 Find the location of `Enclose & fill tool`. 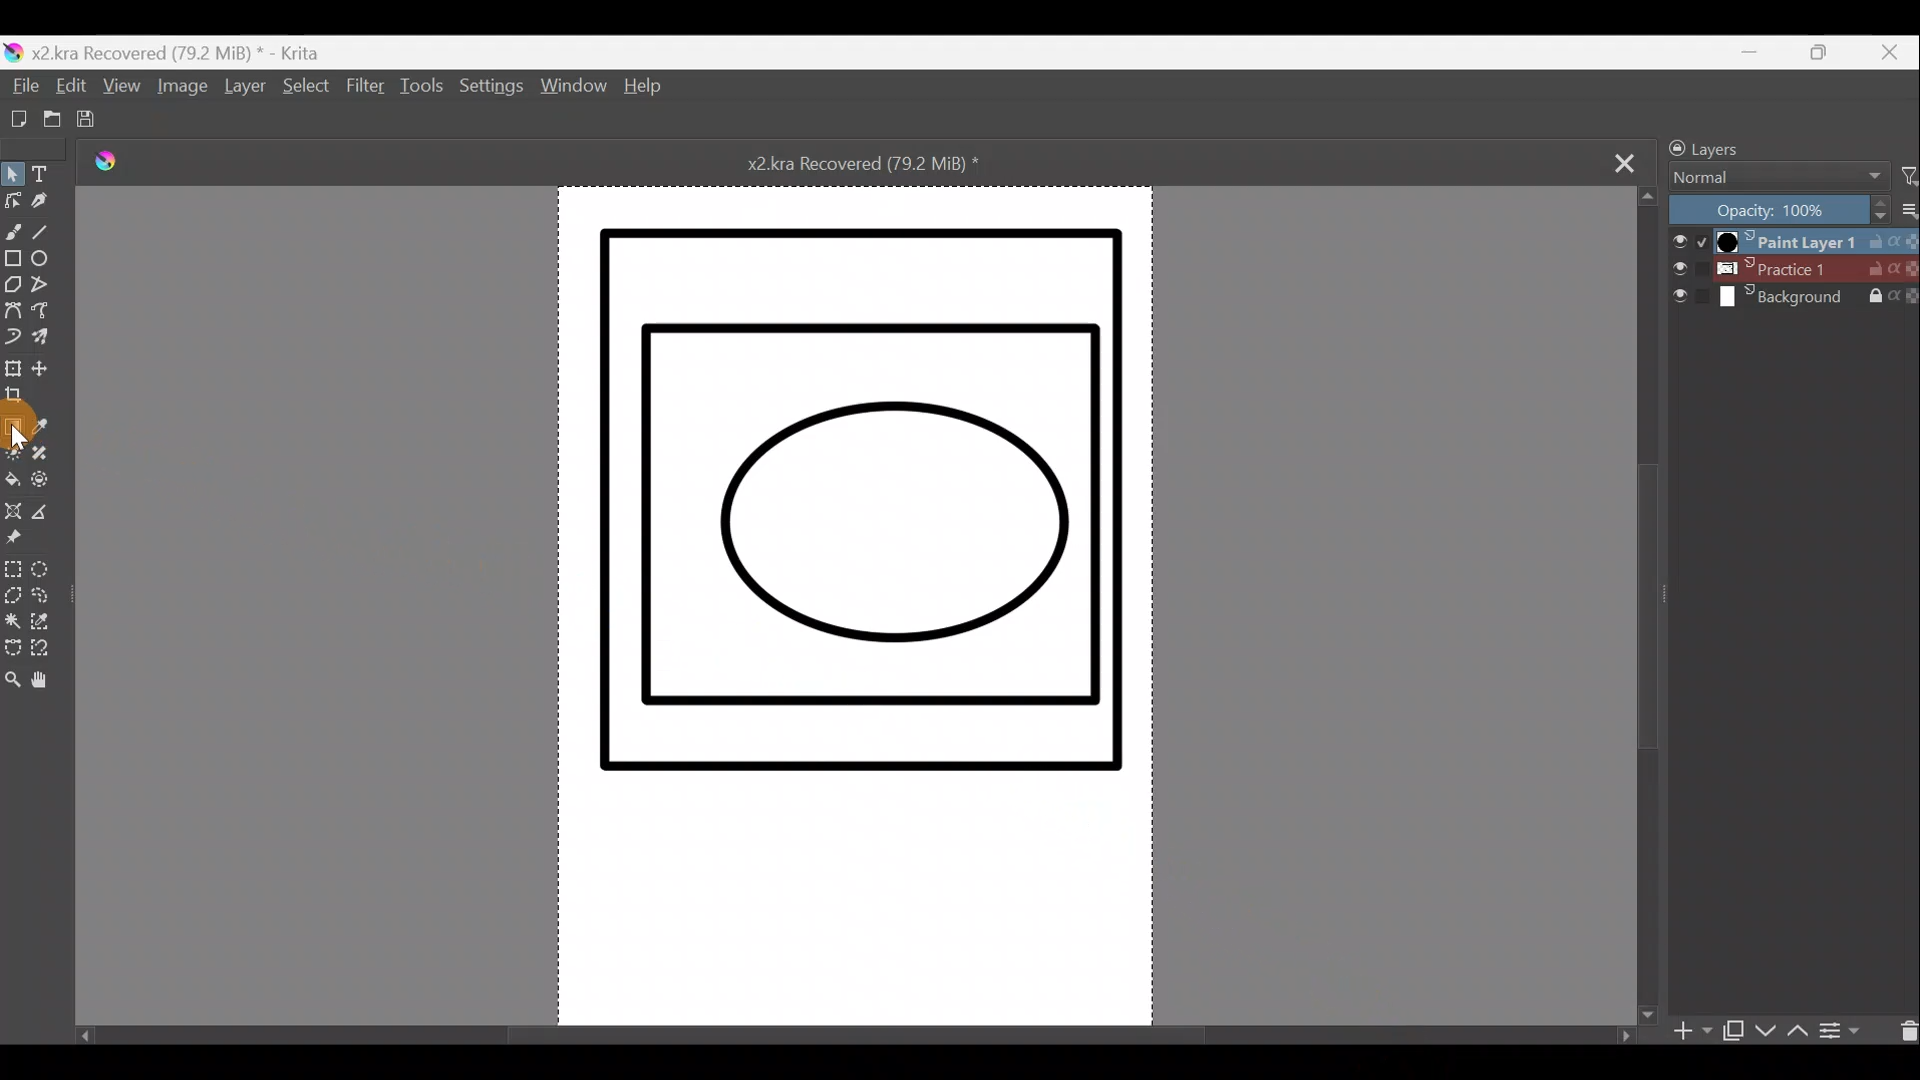

Enclose & fill tool is located at coordinates (51, 484).